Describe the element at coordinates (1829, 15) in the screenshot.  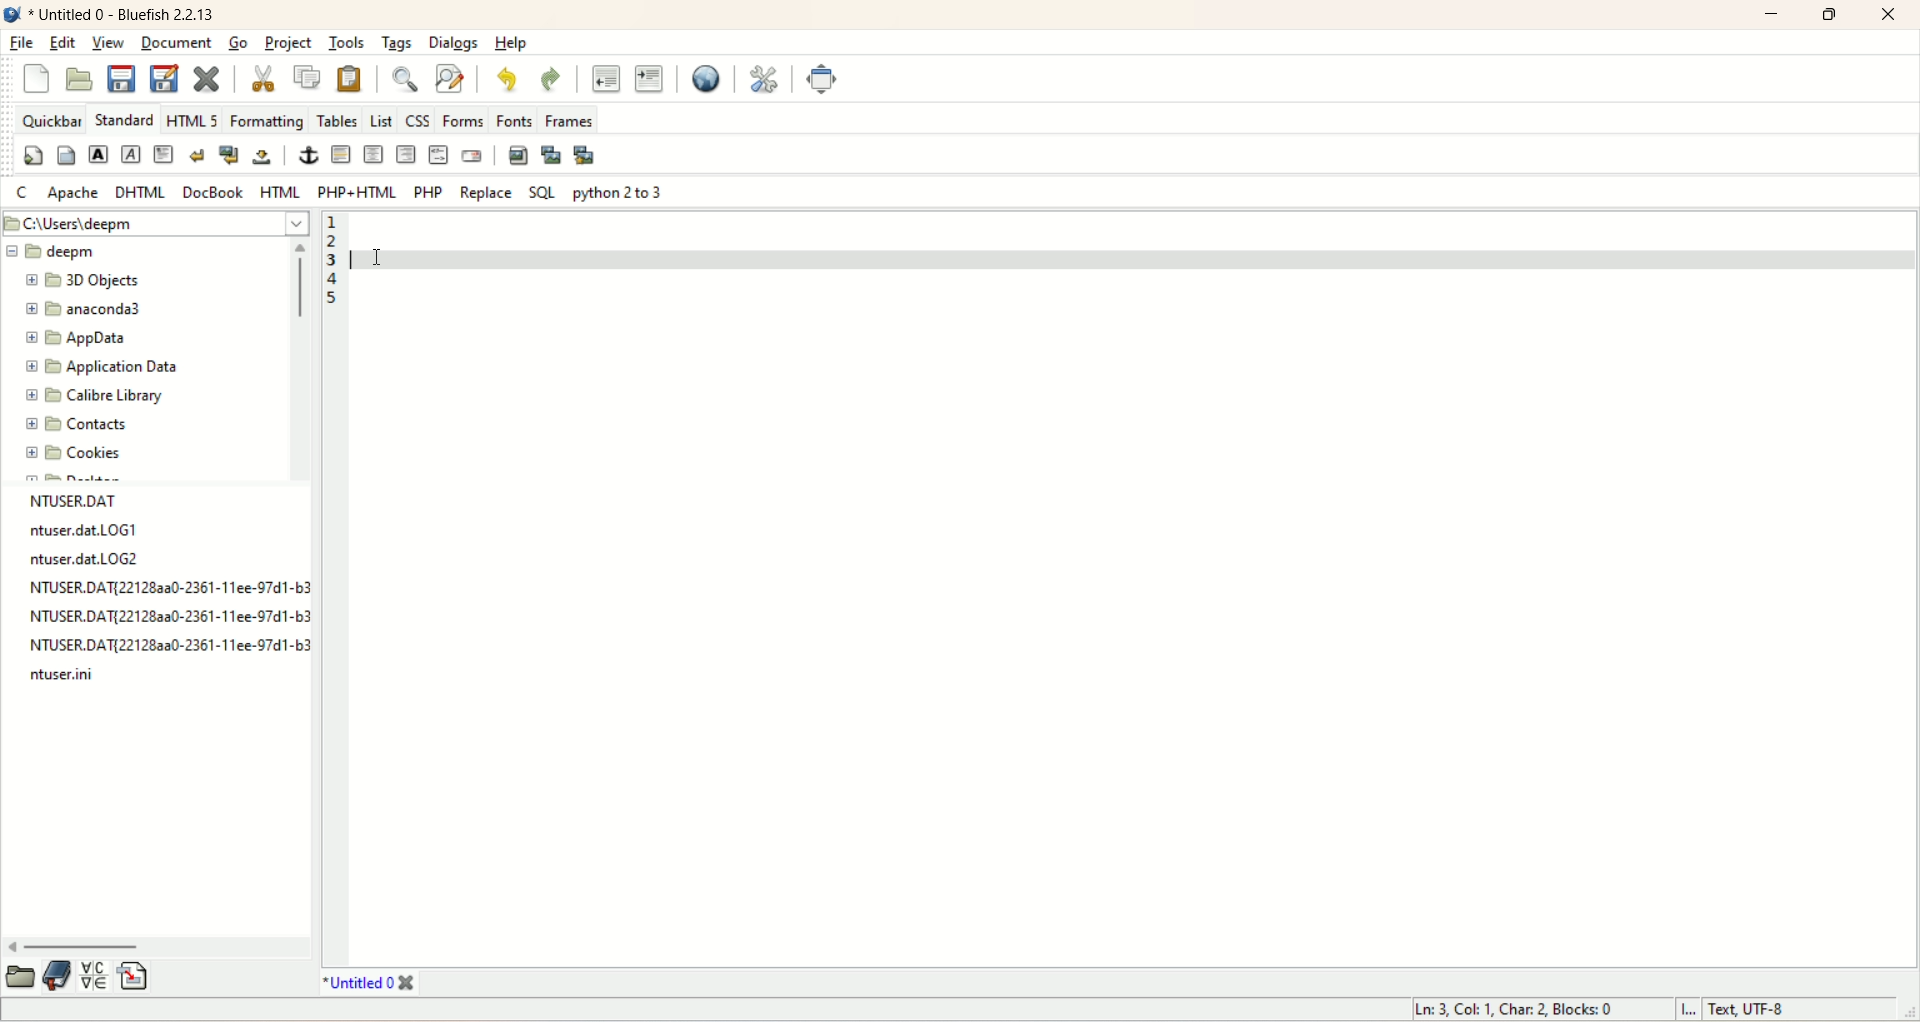
I see `maximize` at that location.